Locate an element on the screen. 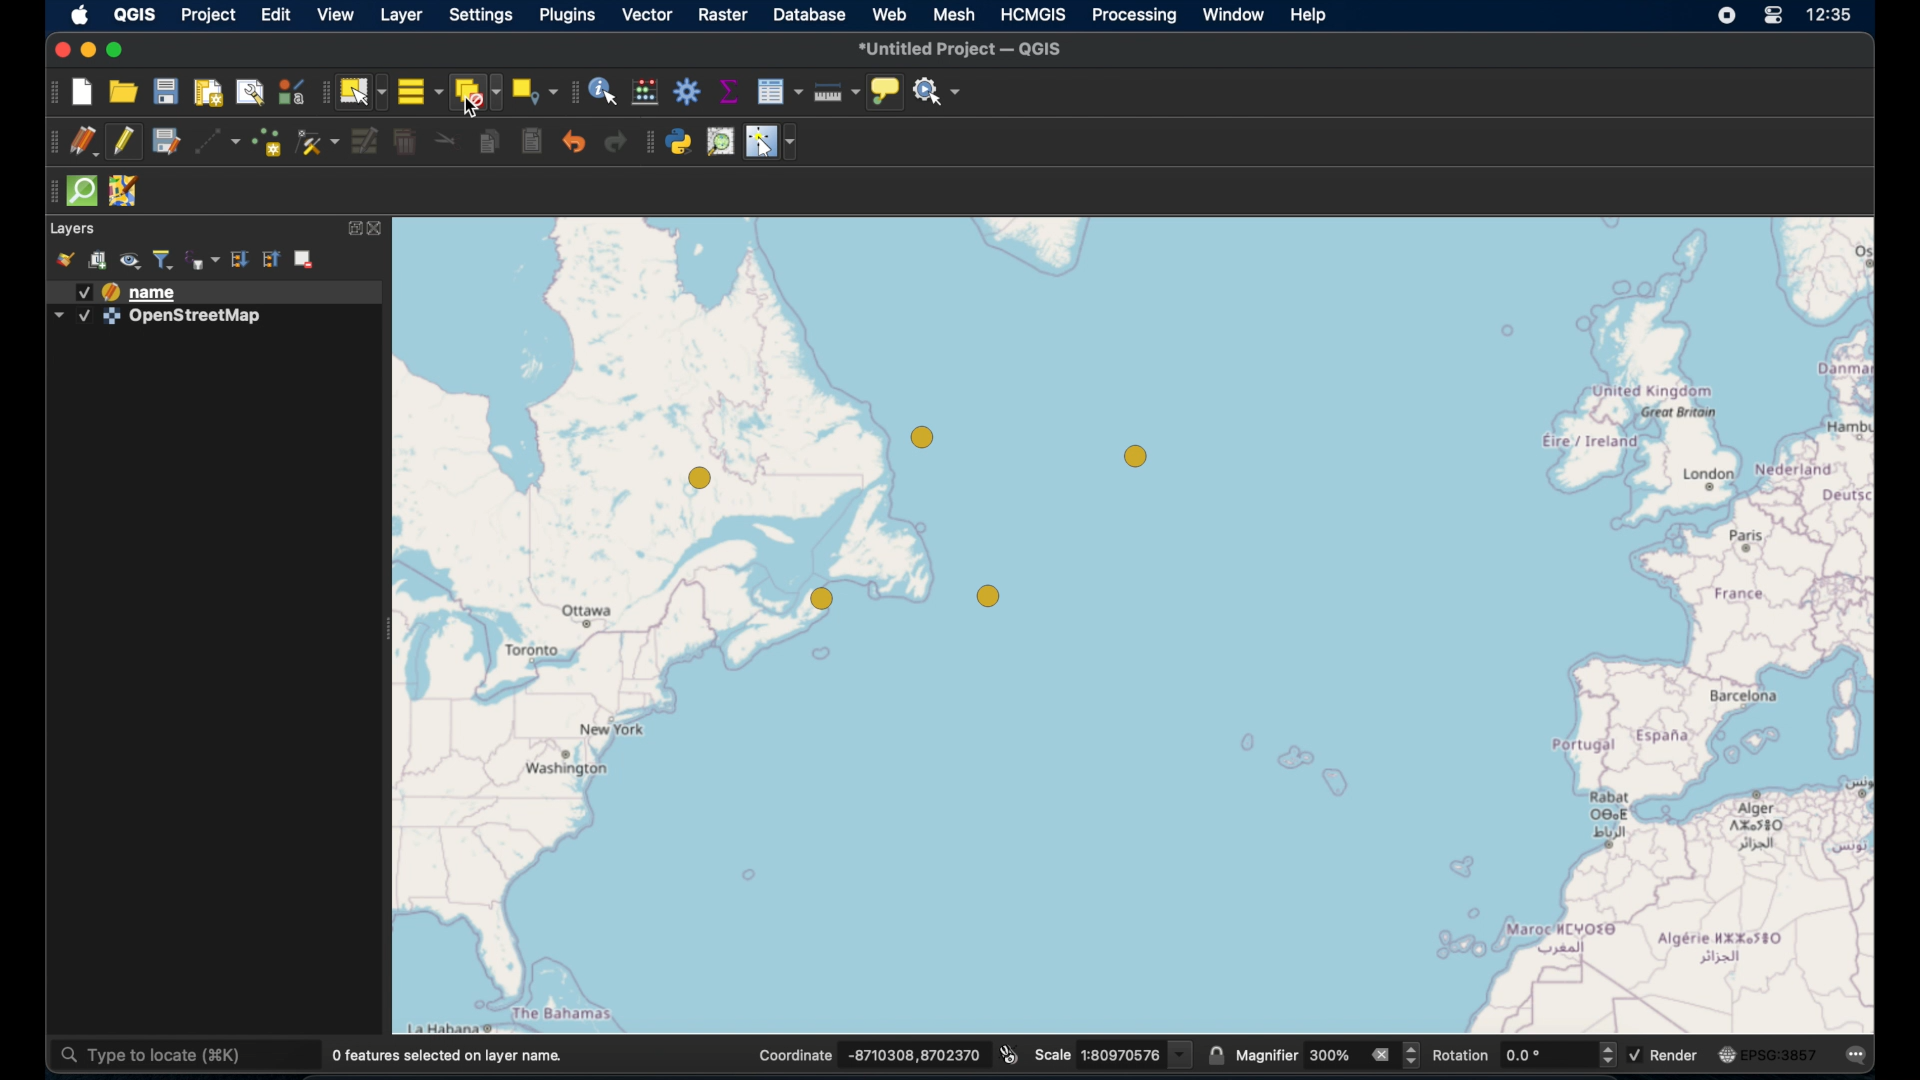  window is located at coordinates (1235, 16).